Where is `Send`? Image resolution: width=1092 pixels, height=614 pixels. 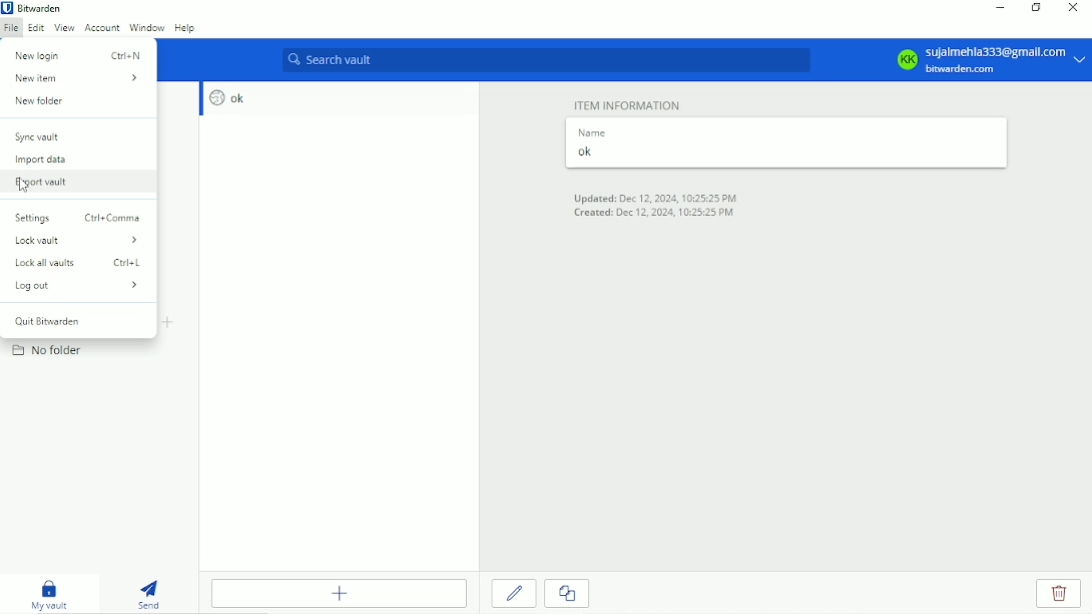 Send is located at coordinates (150, 592).